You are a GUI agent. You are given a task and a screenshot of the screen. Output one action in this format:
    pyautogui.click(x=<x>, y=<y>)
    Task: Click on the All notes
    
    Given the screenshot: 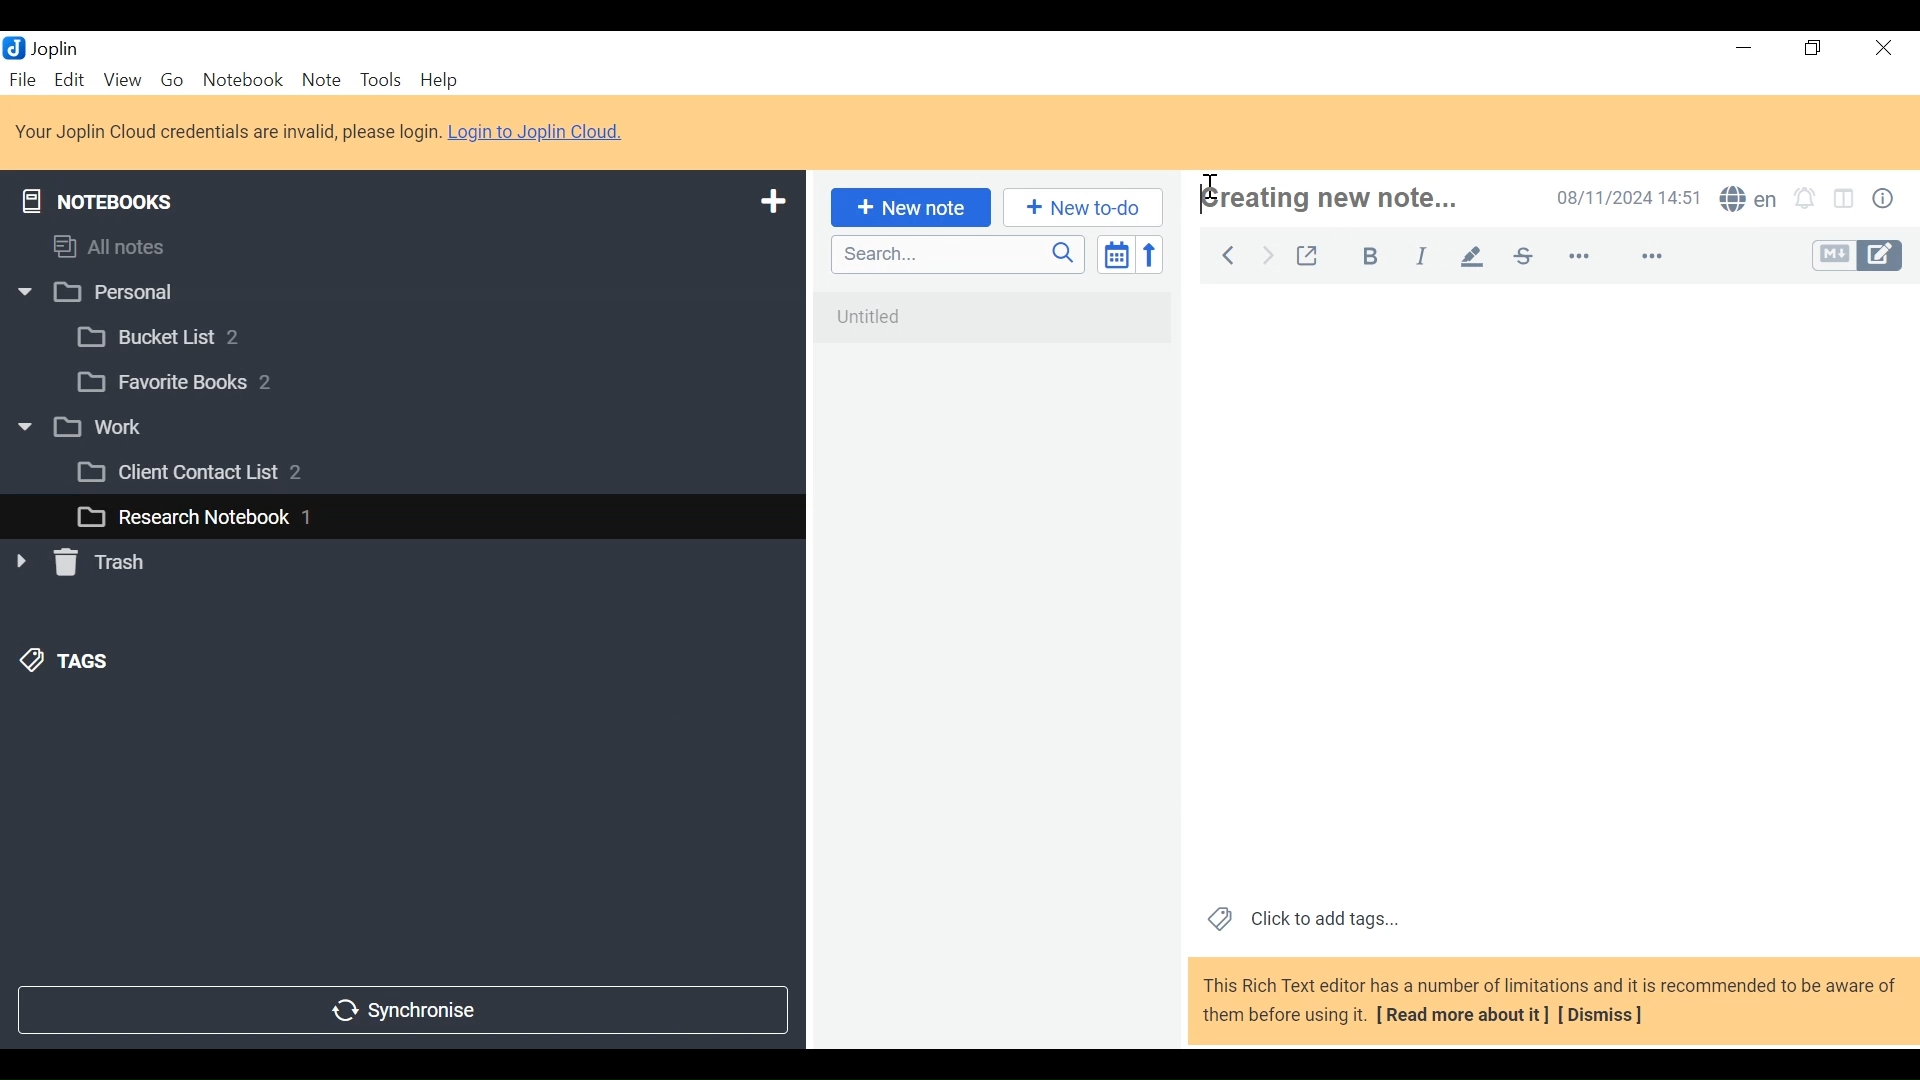 What is the action you would take?
    pyautogui.click(x=128, y=243)
    